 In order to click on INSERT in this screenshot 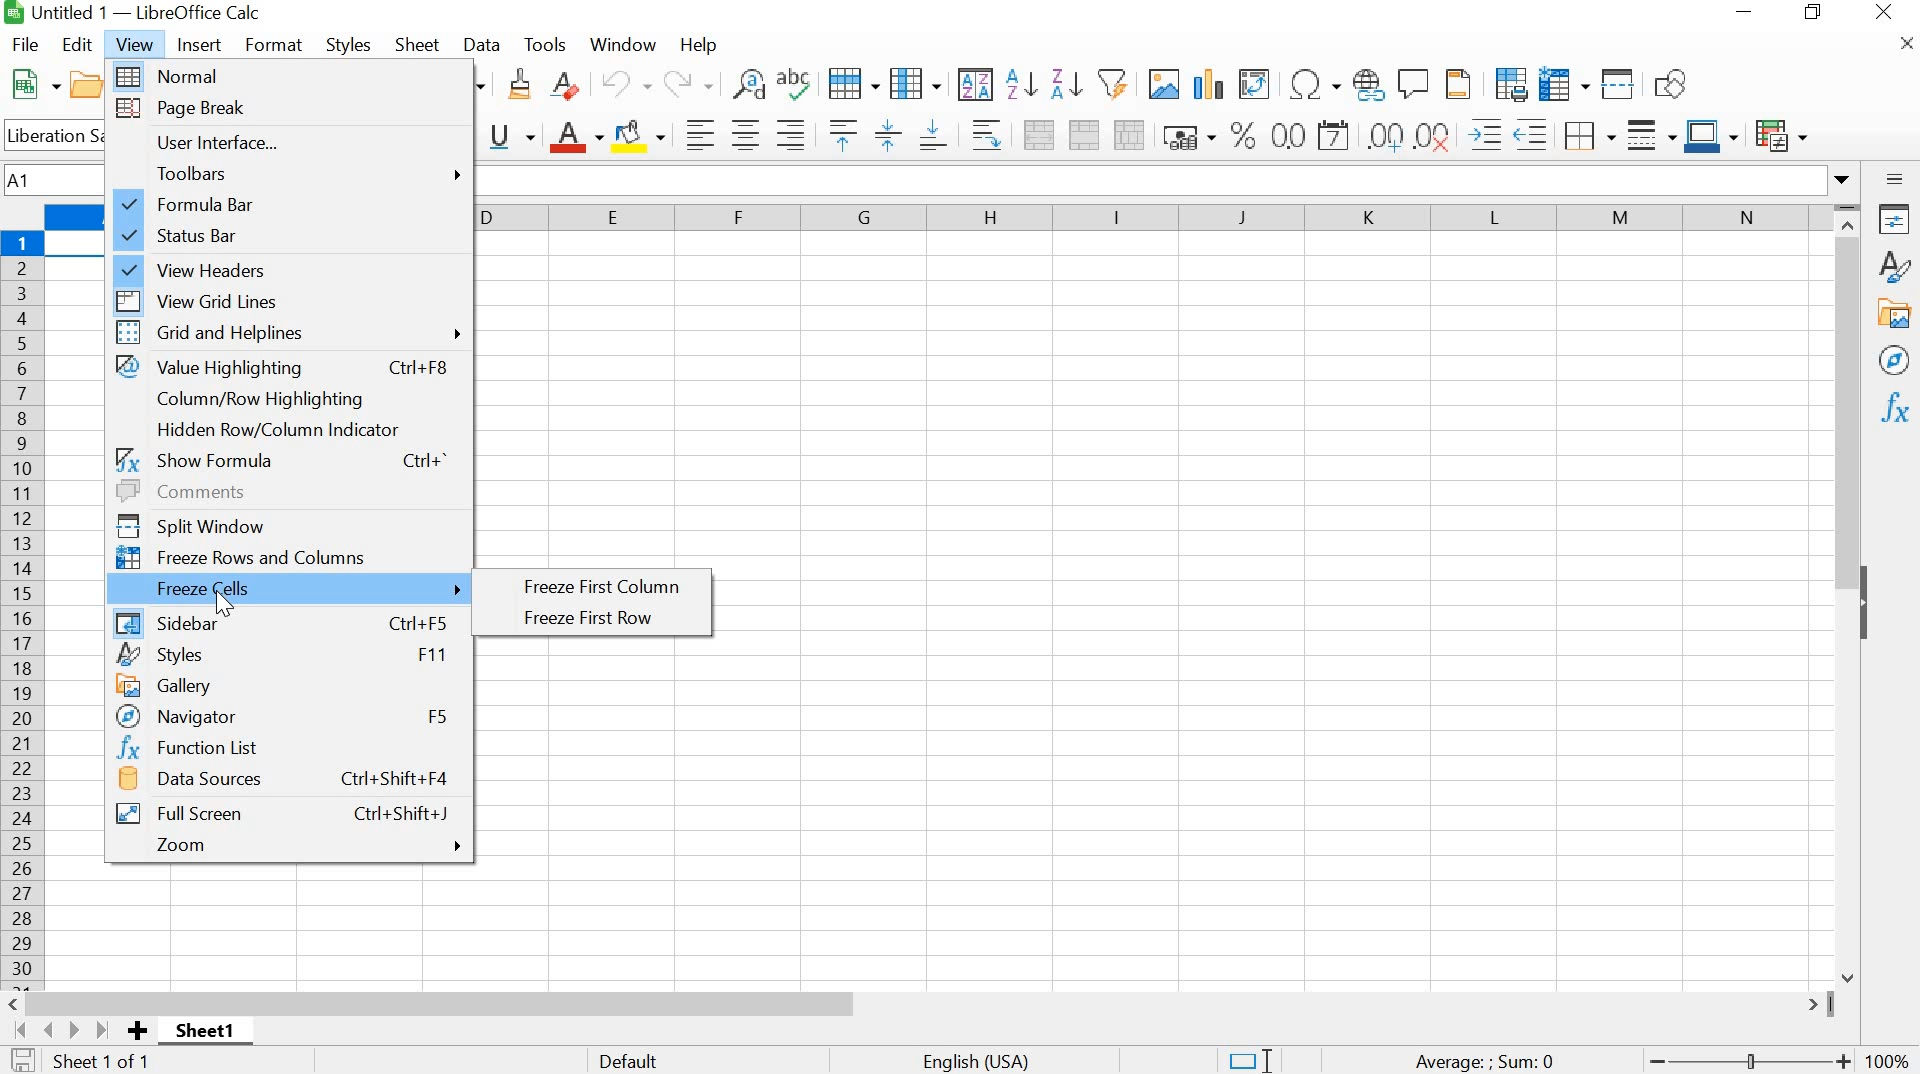, I will do `click(200, 45)`.